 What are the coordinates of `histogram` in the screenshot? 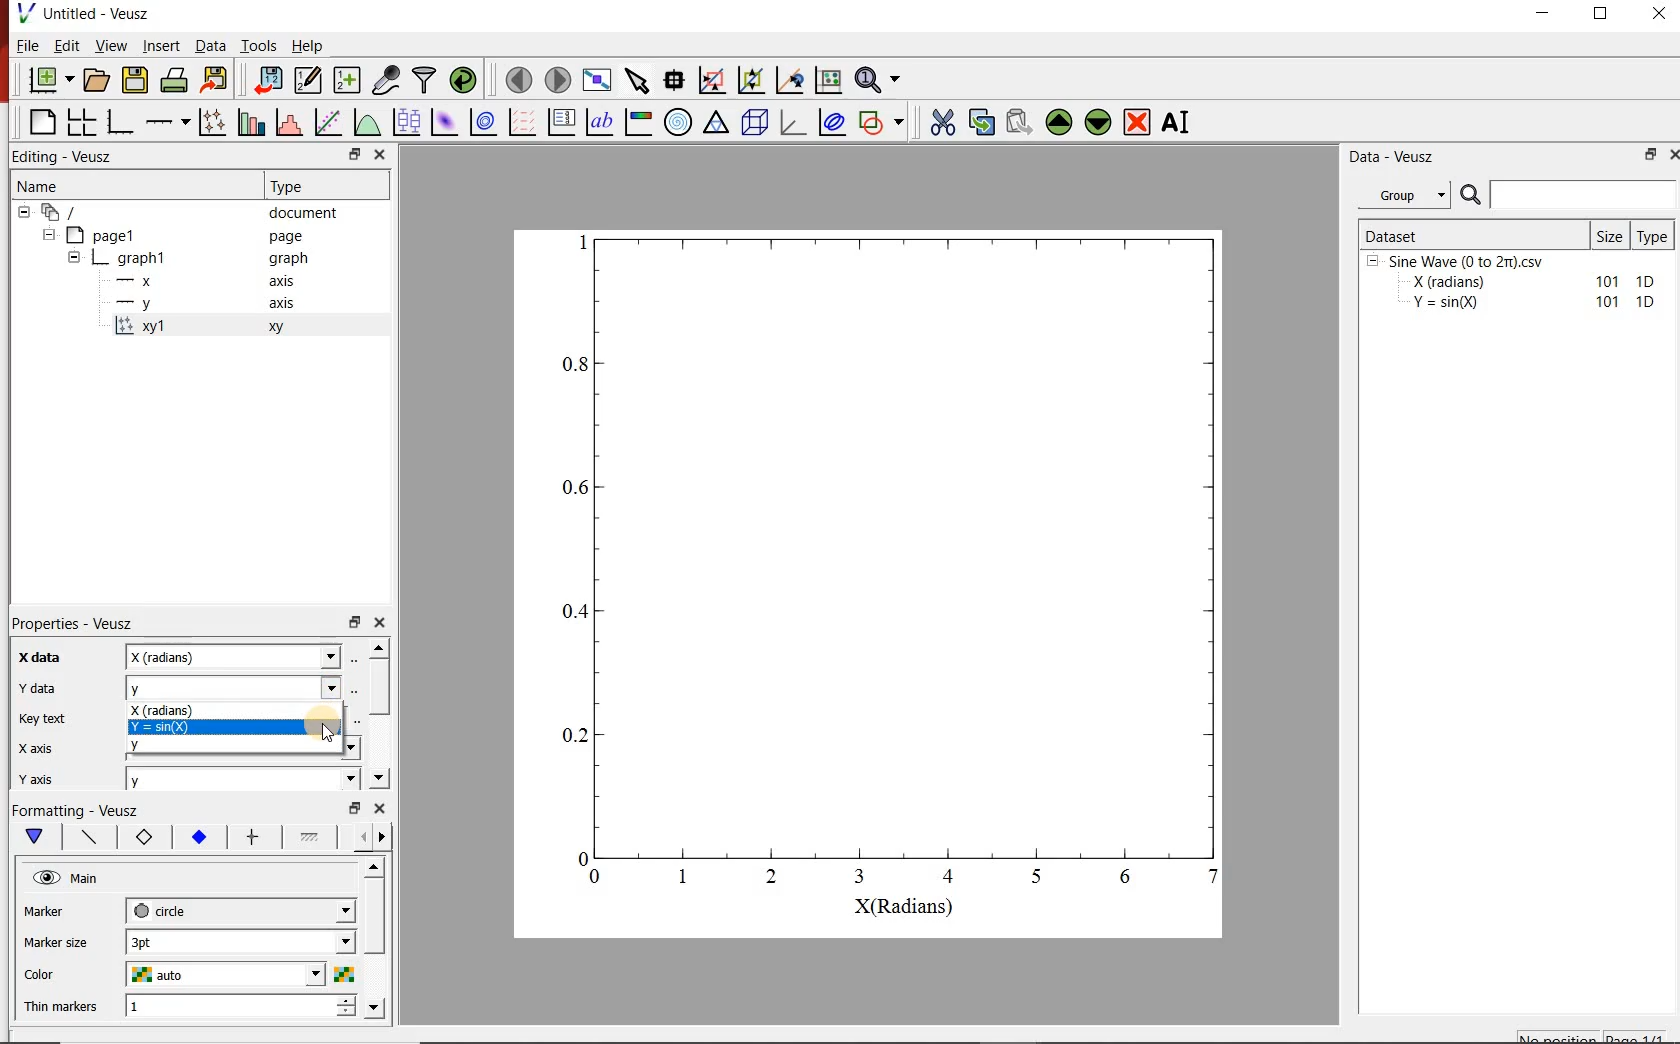 It's located at (291, 121).